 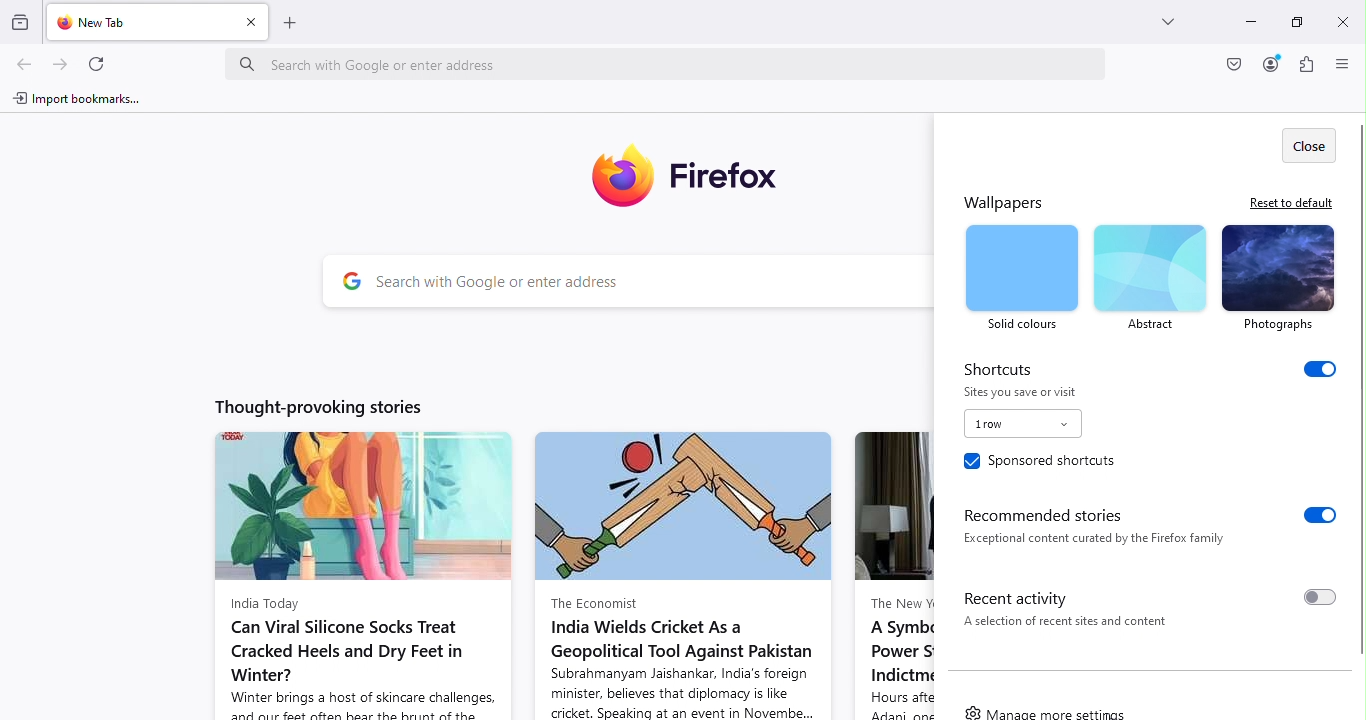 I want to click on toggle on/off recomended stories, so click(x=1312, y=515).